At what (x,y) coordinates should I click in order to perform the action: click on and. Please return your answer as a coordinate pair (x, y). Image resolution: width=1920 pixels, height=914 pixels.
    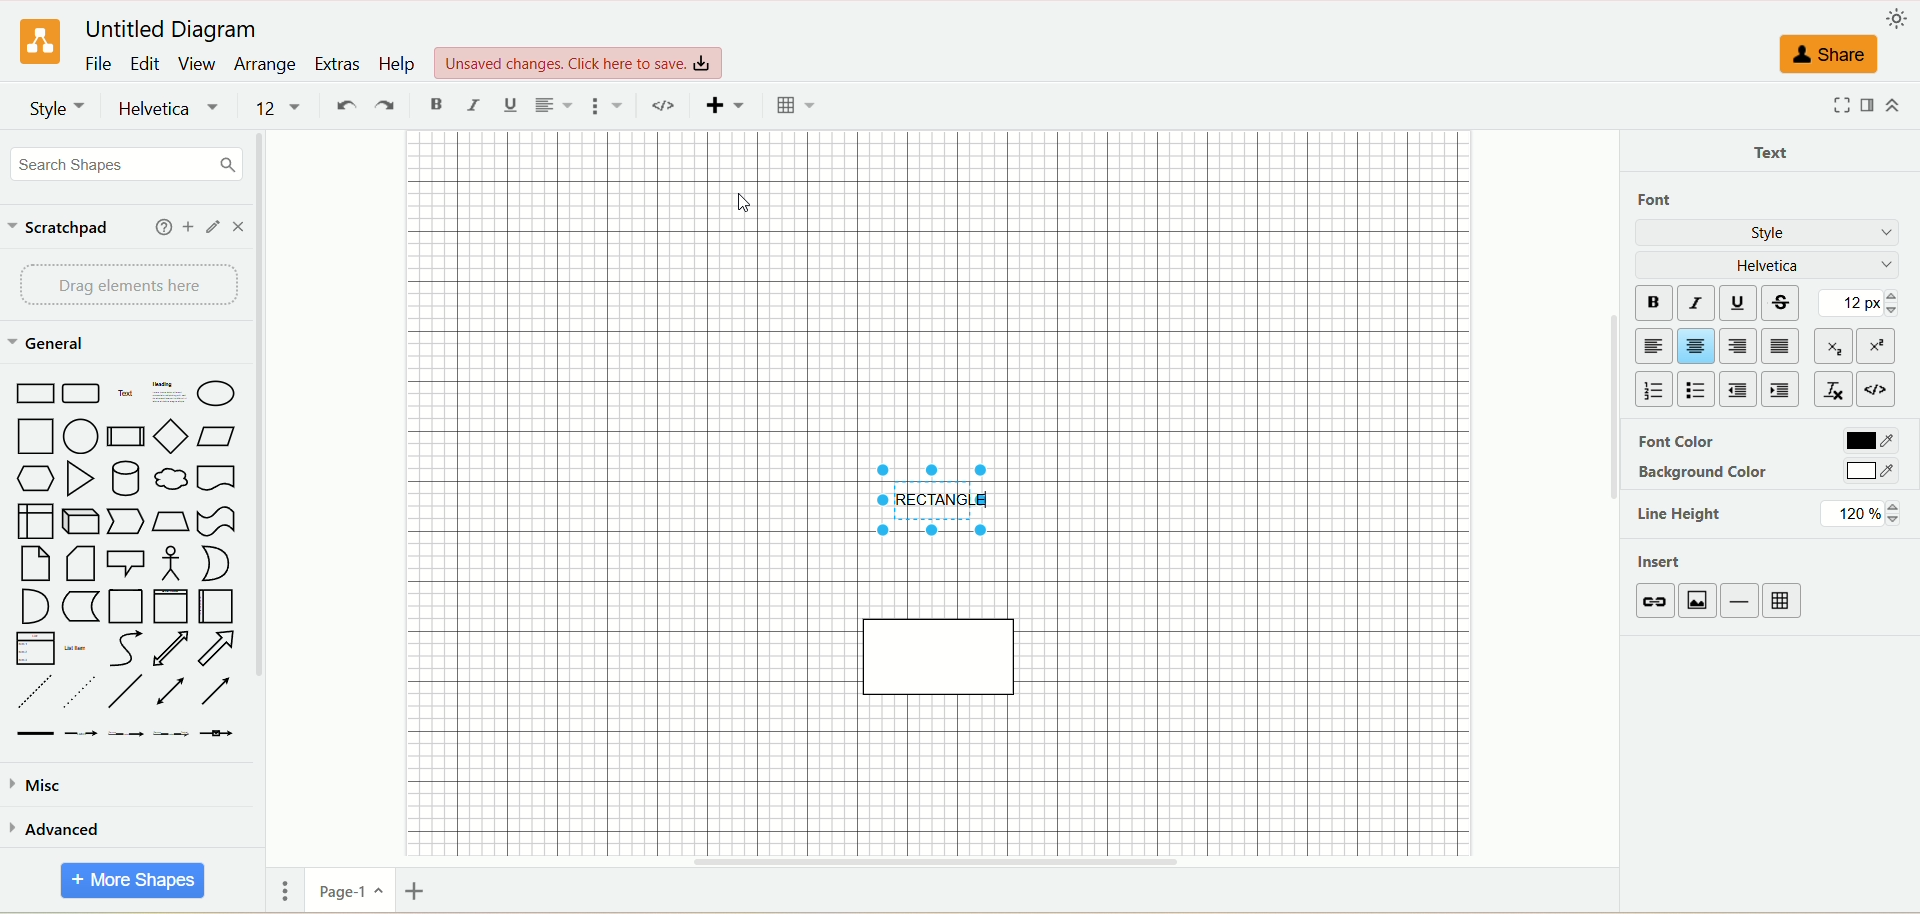
    Looking at the image, I should click on (32, 608).